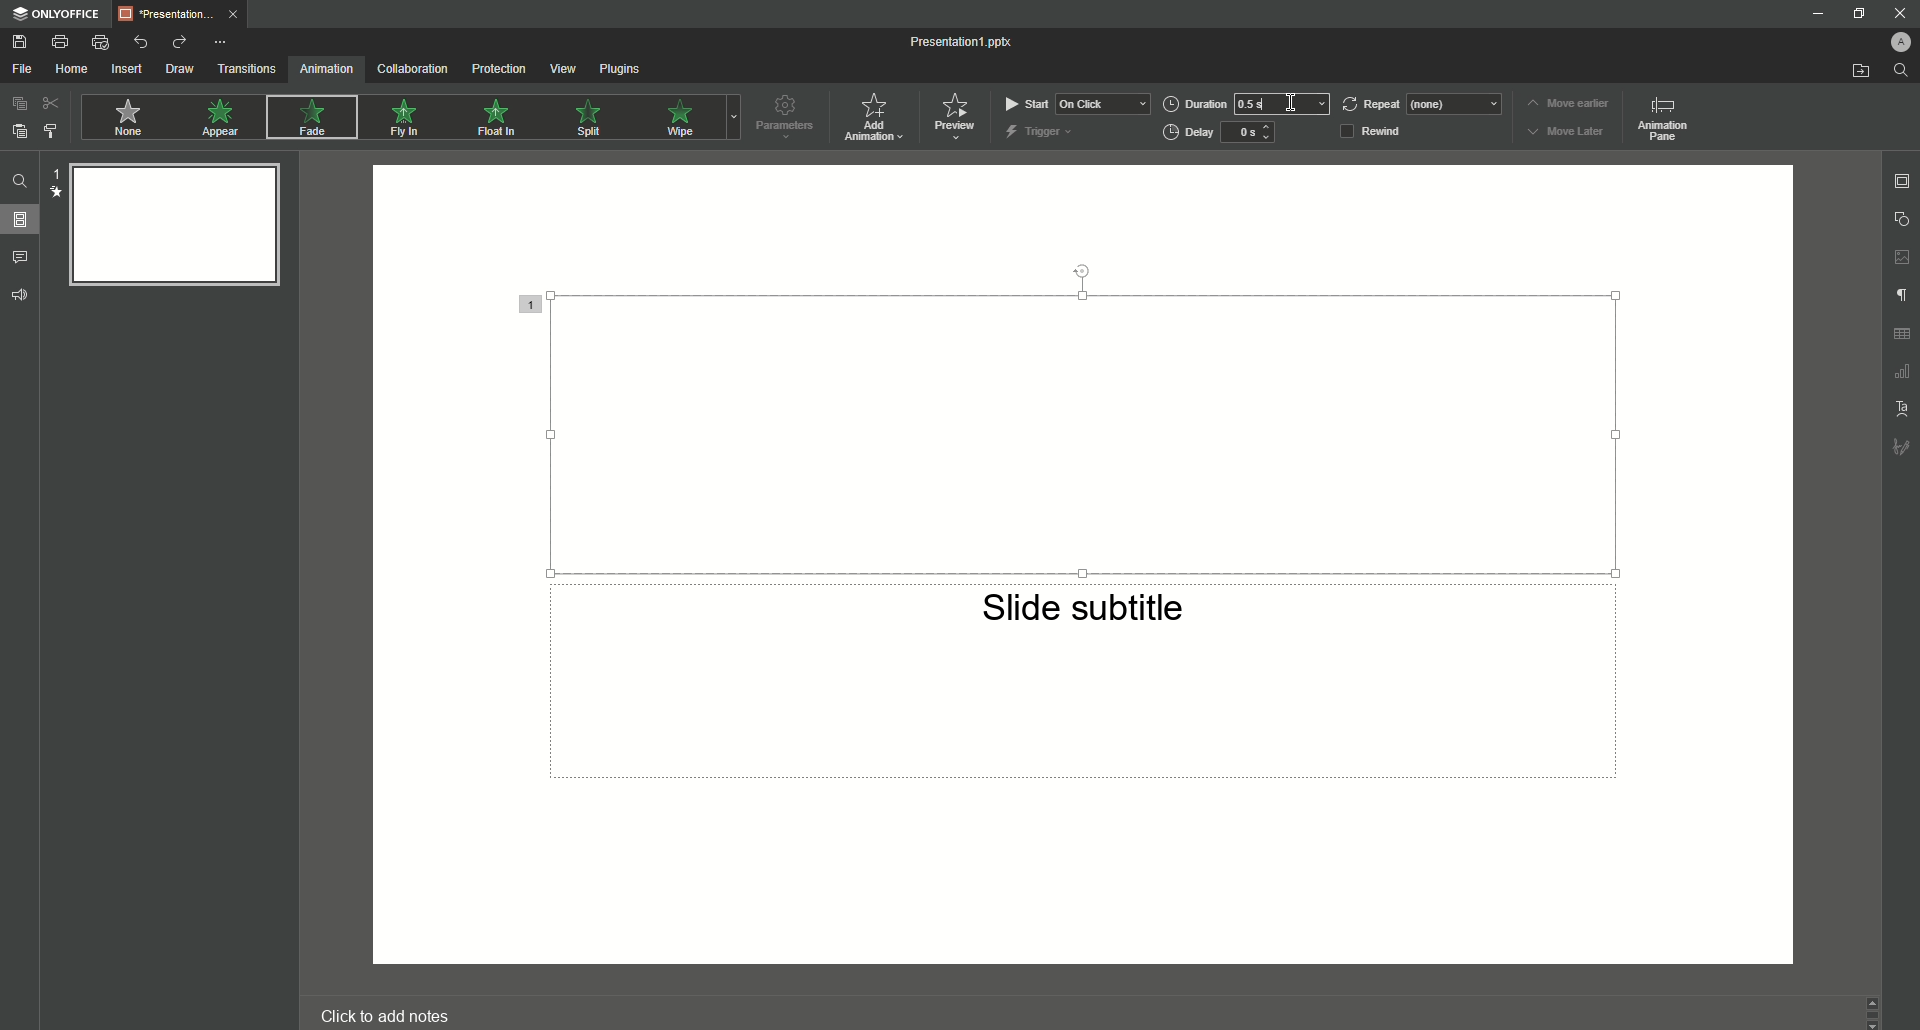  What do you see at coordinates (327, 70) in the screenshot?
I see `Animation` at bounding box center [327, 70].